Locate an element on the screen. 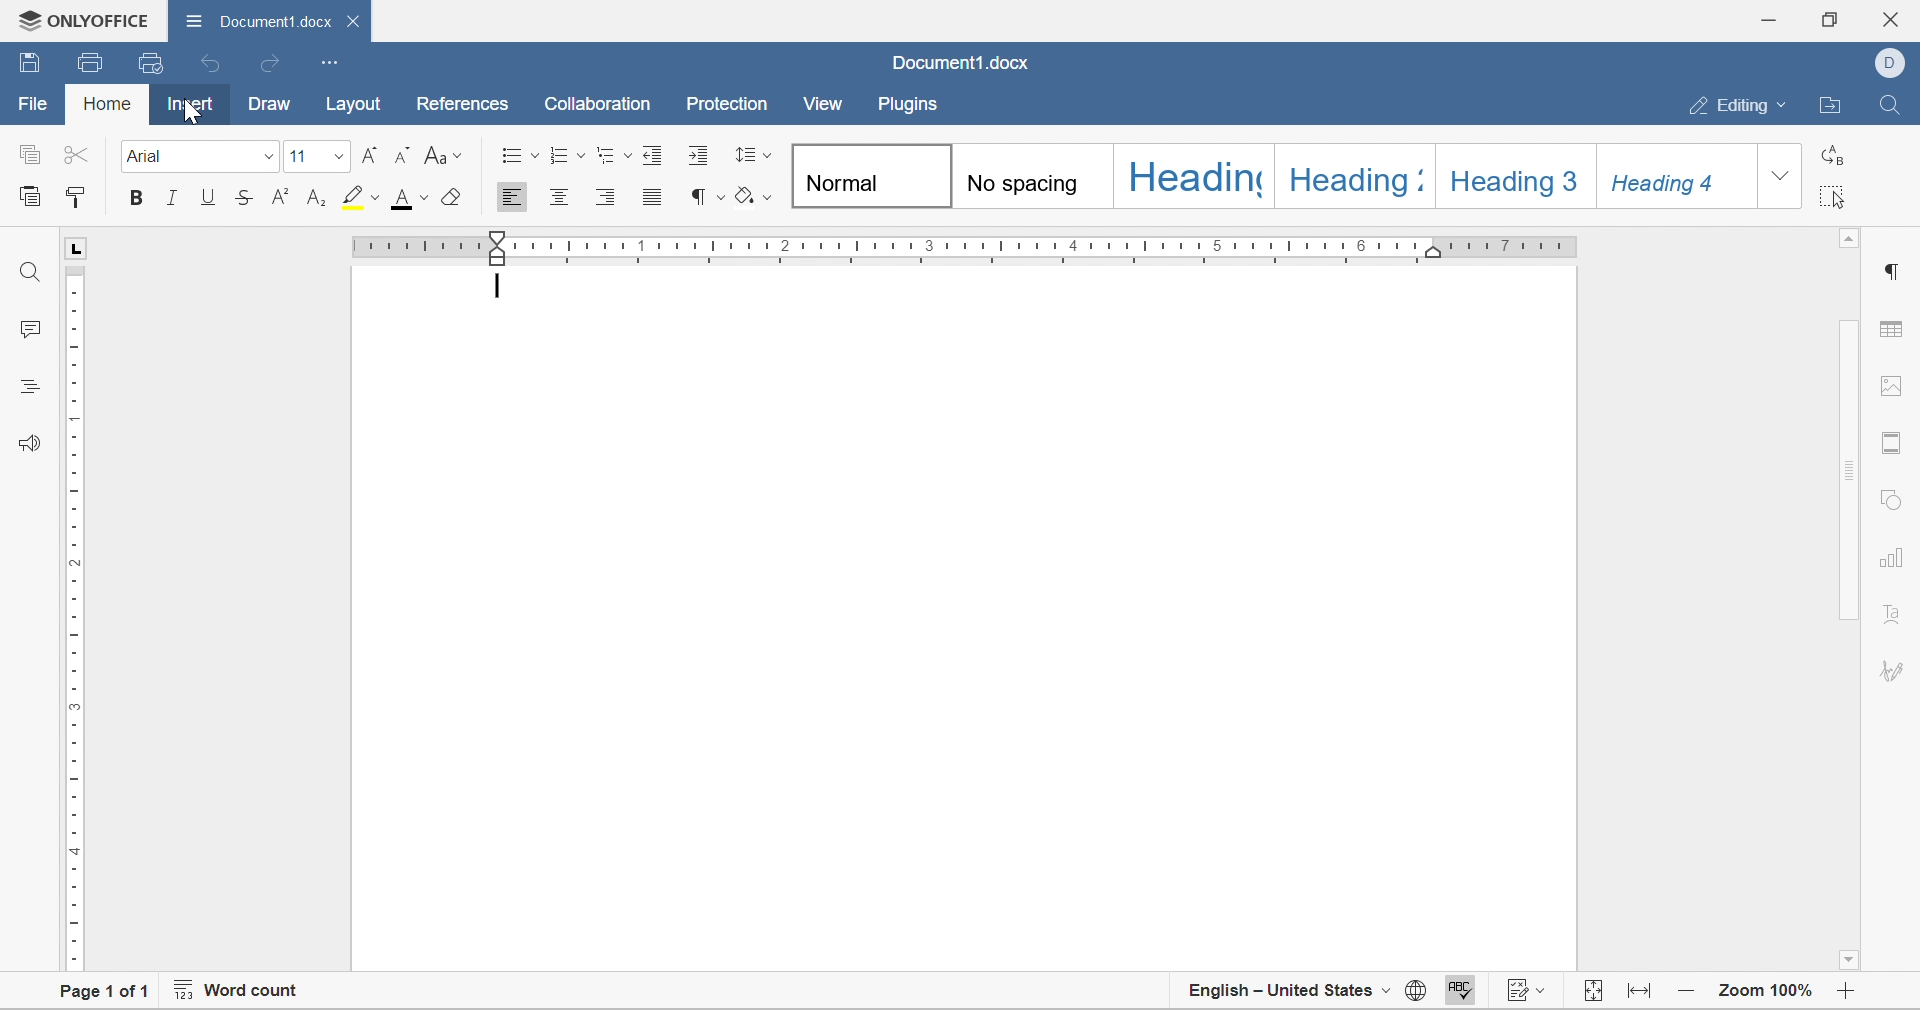 The width and height of the screenshot is (1920, 1010). Align left is located at coordinates (514, 196).